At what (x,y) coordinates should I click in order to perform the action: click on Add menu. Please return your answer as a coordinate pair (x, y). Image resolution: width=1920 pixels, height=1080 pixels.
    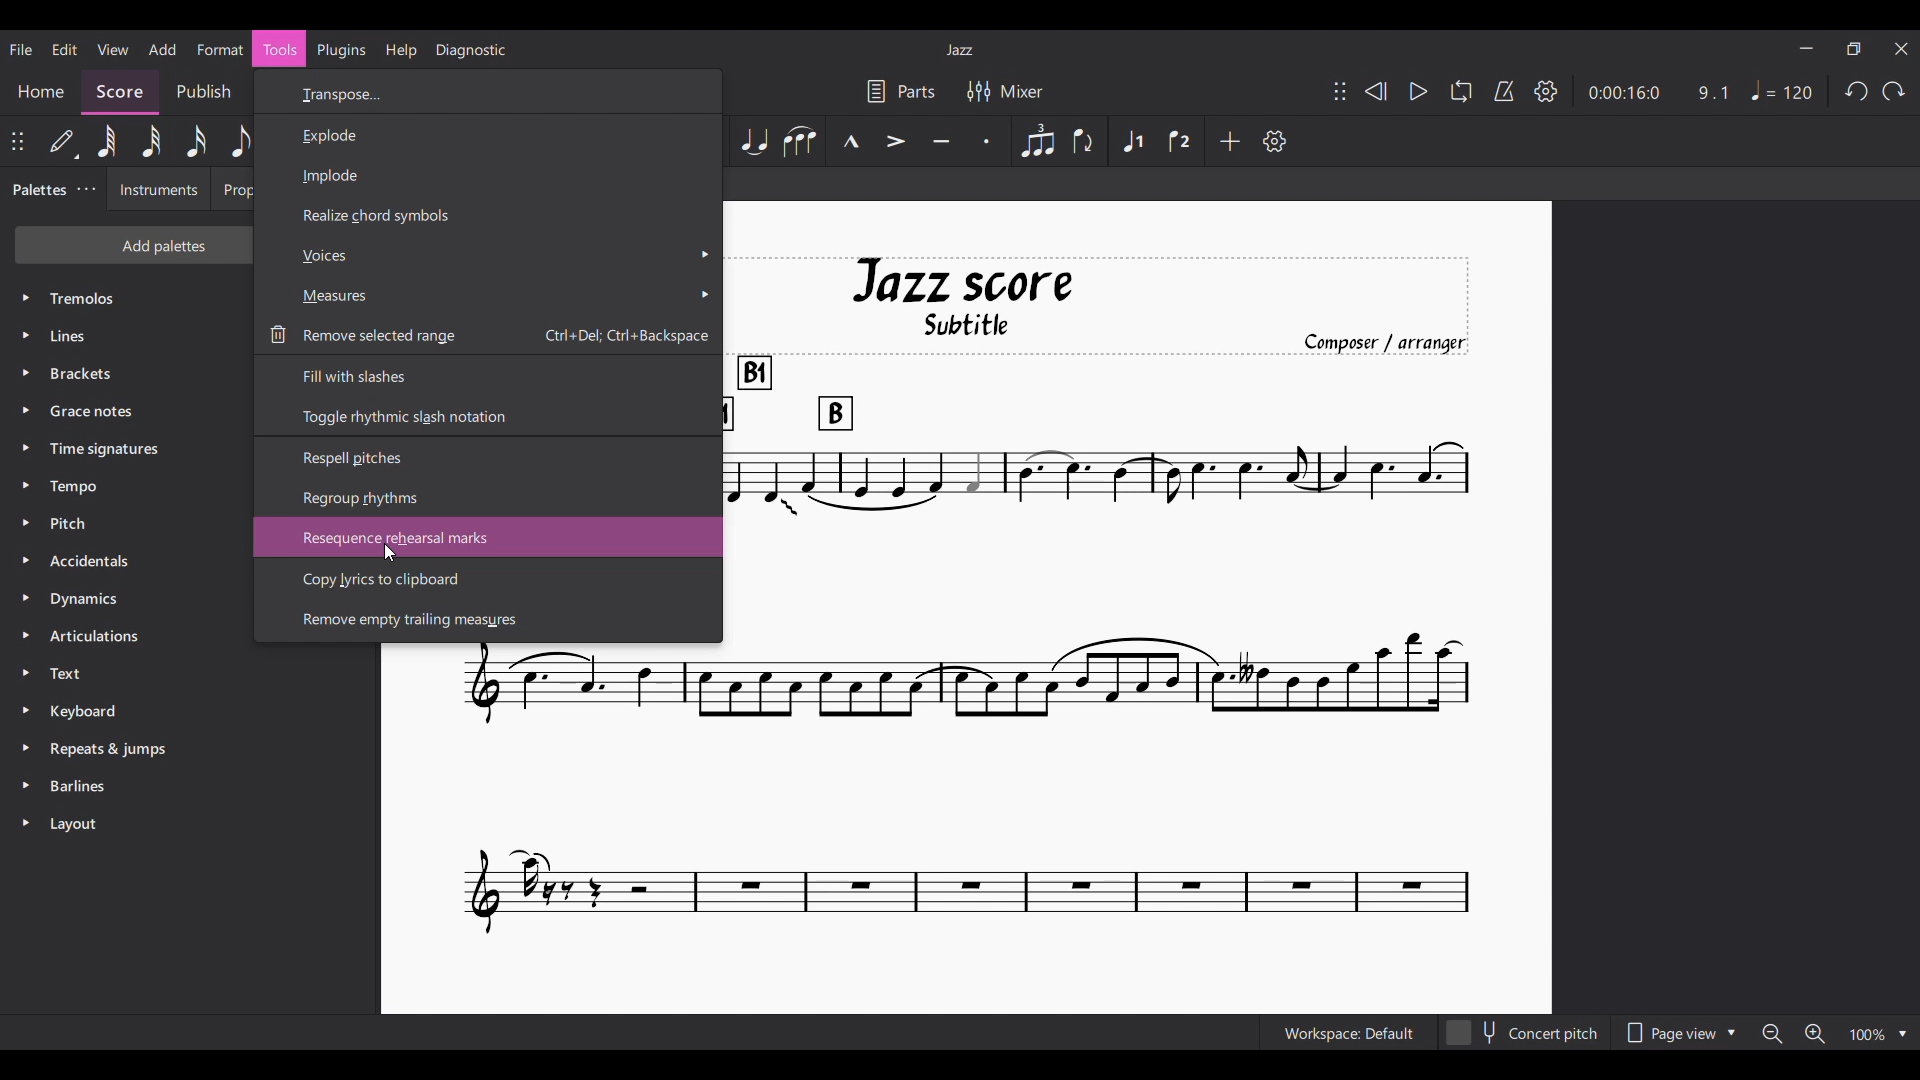
    Looking at the image, I should click on (162, 49).